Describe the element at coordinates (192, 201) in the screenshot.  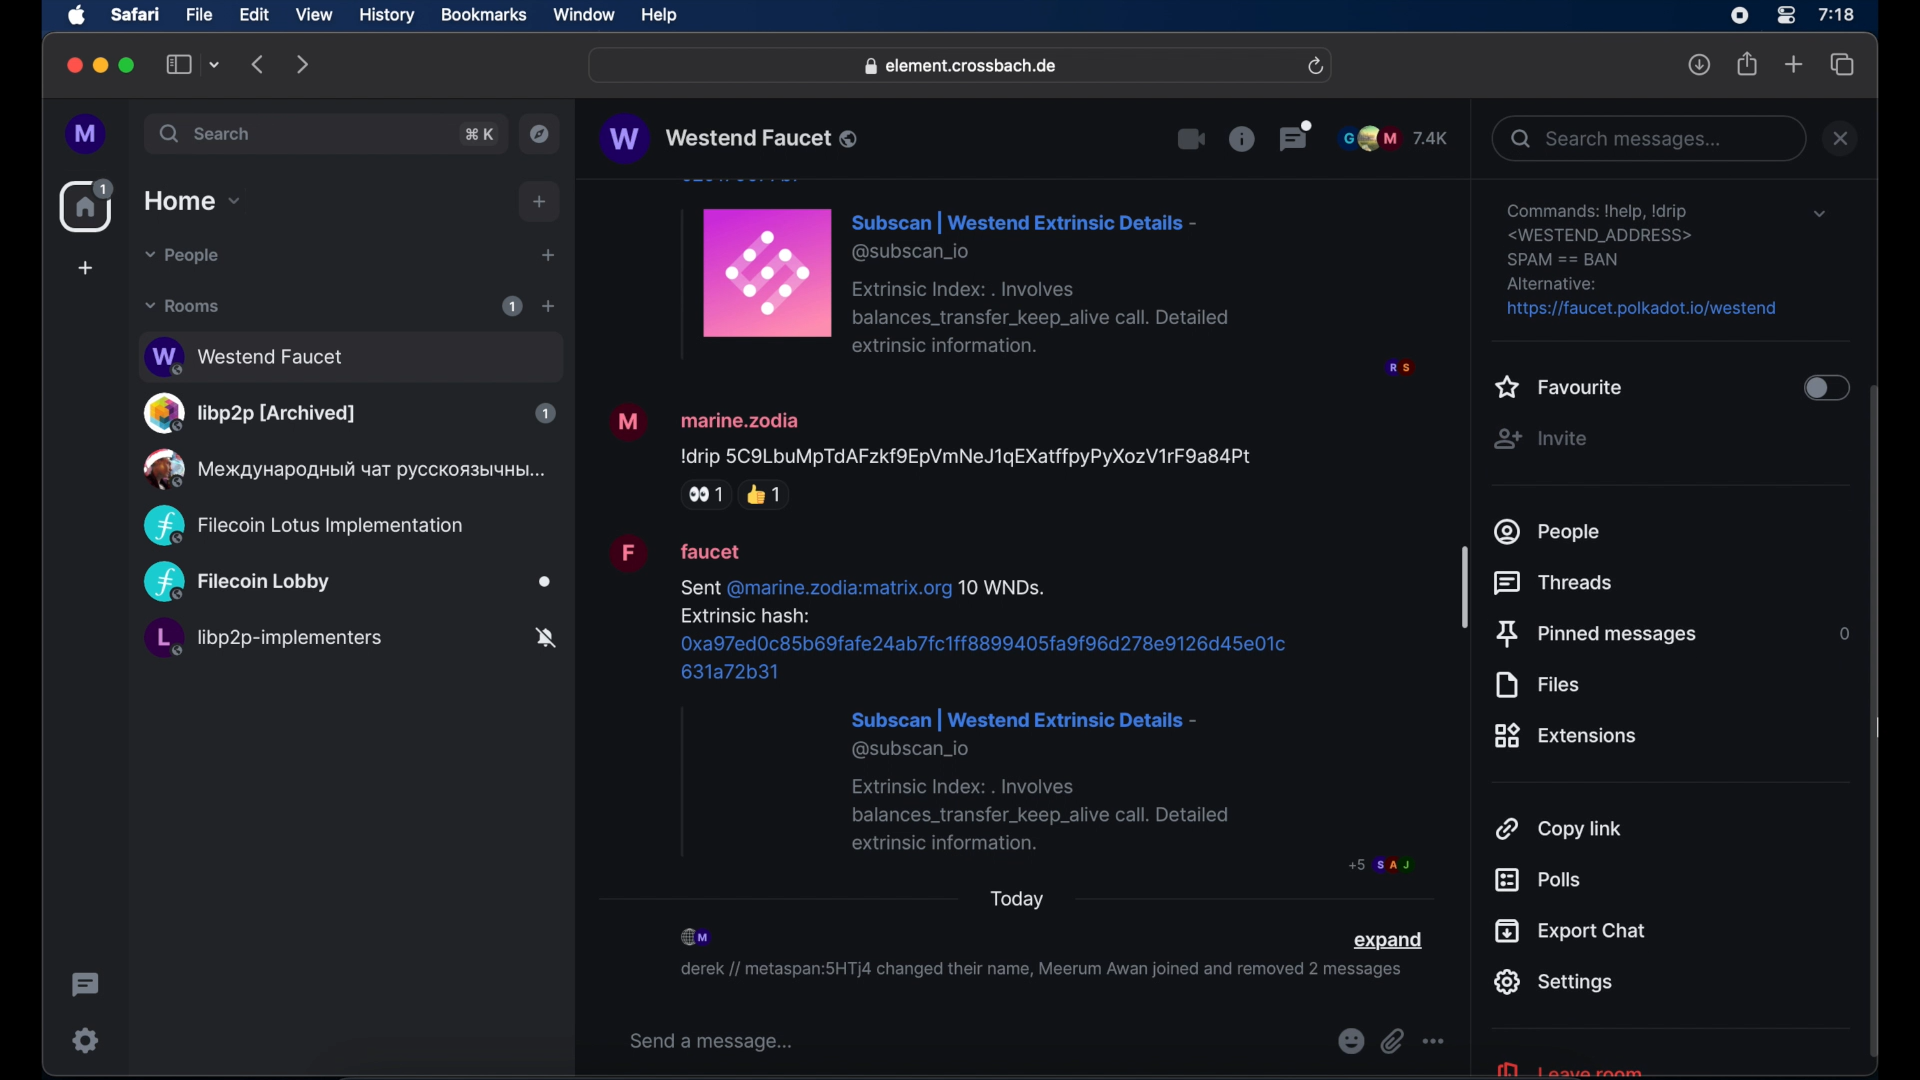
I see `home dropdown` at that location.